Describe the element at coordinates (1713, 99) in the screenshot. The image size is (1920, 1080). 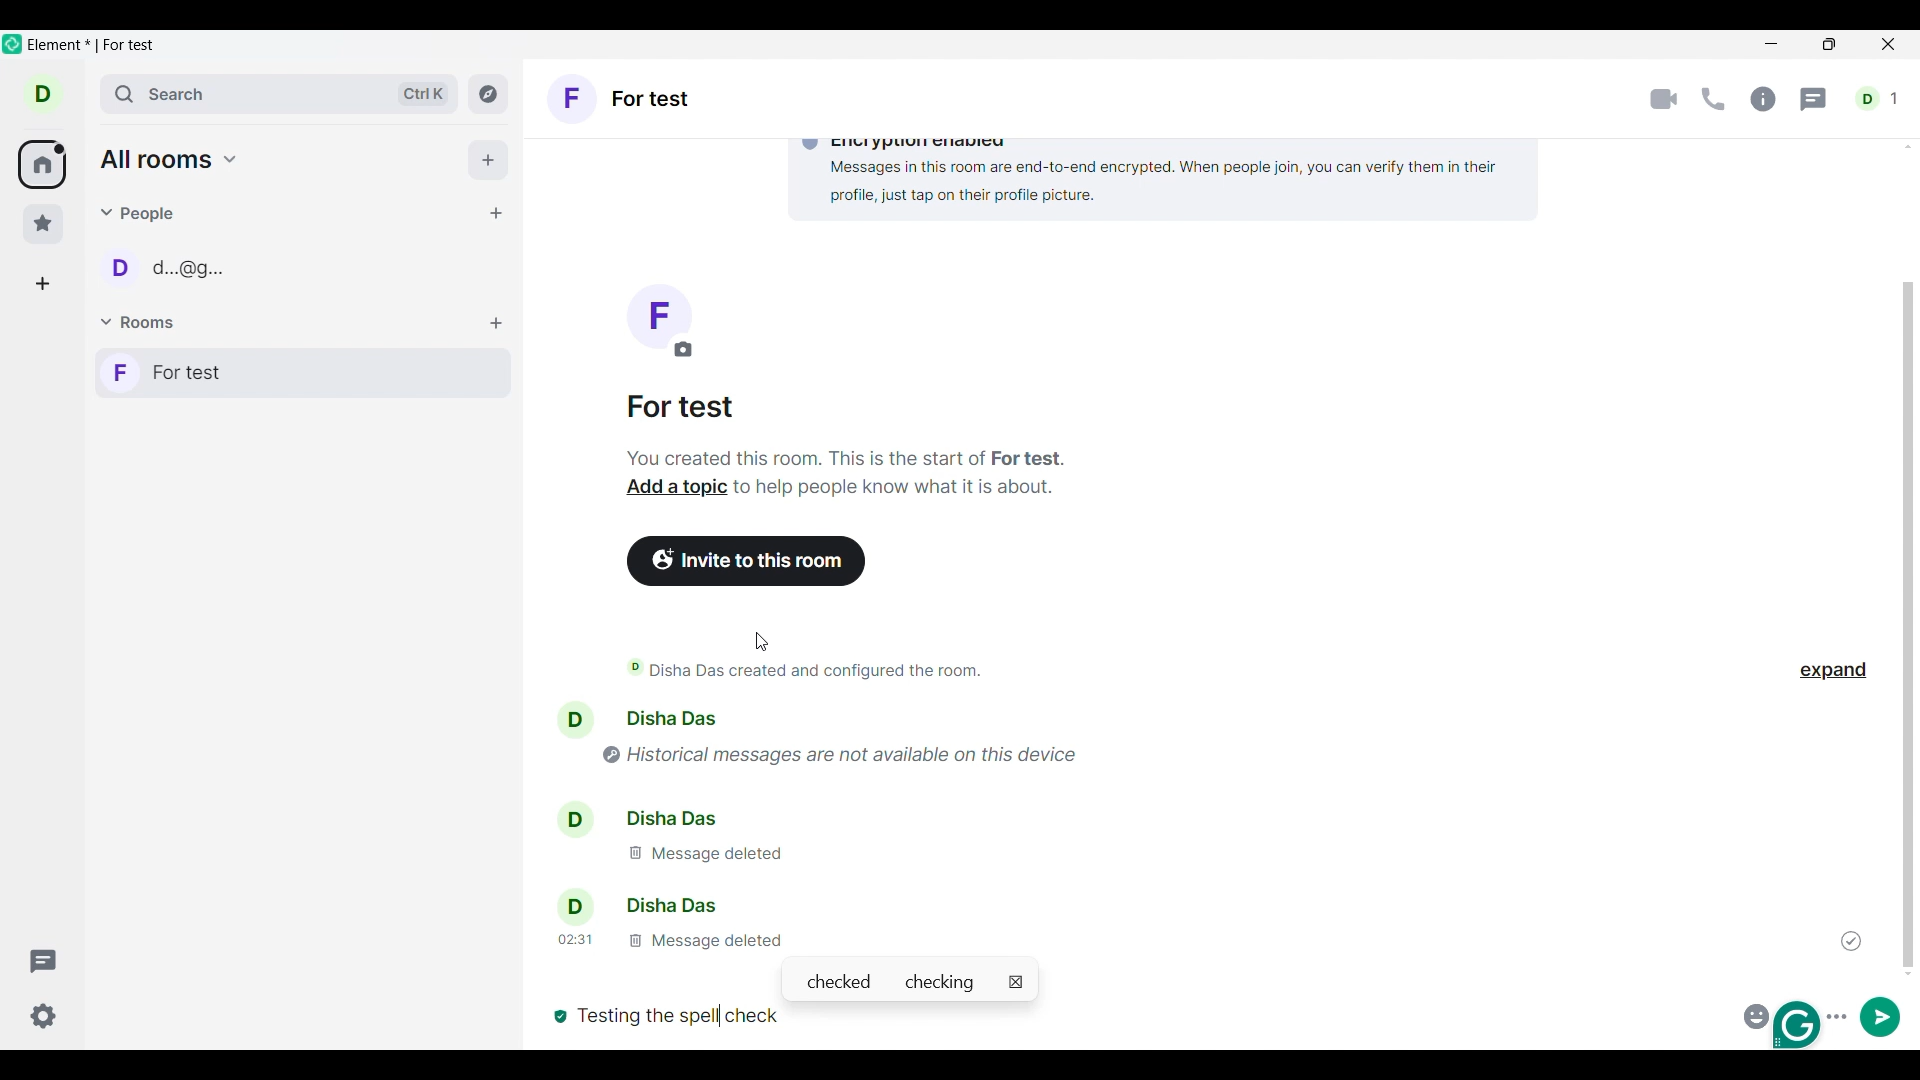
I see `Call` at that location.